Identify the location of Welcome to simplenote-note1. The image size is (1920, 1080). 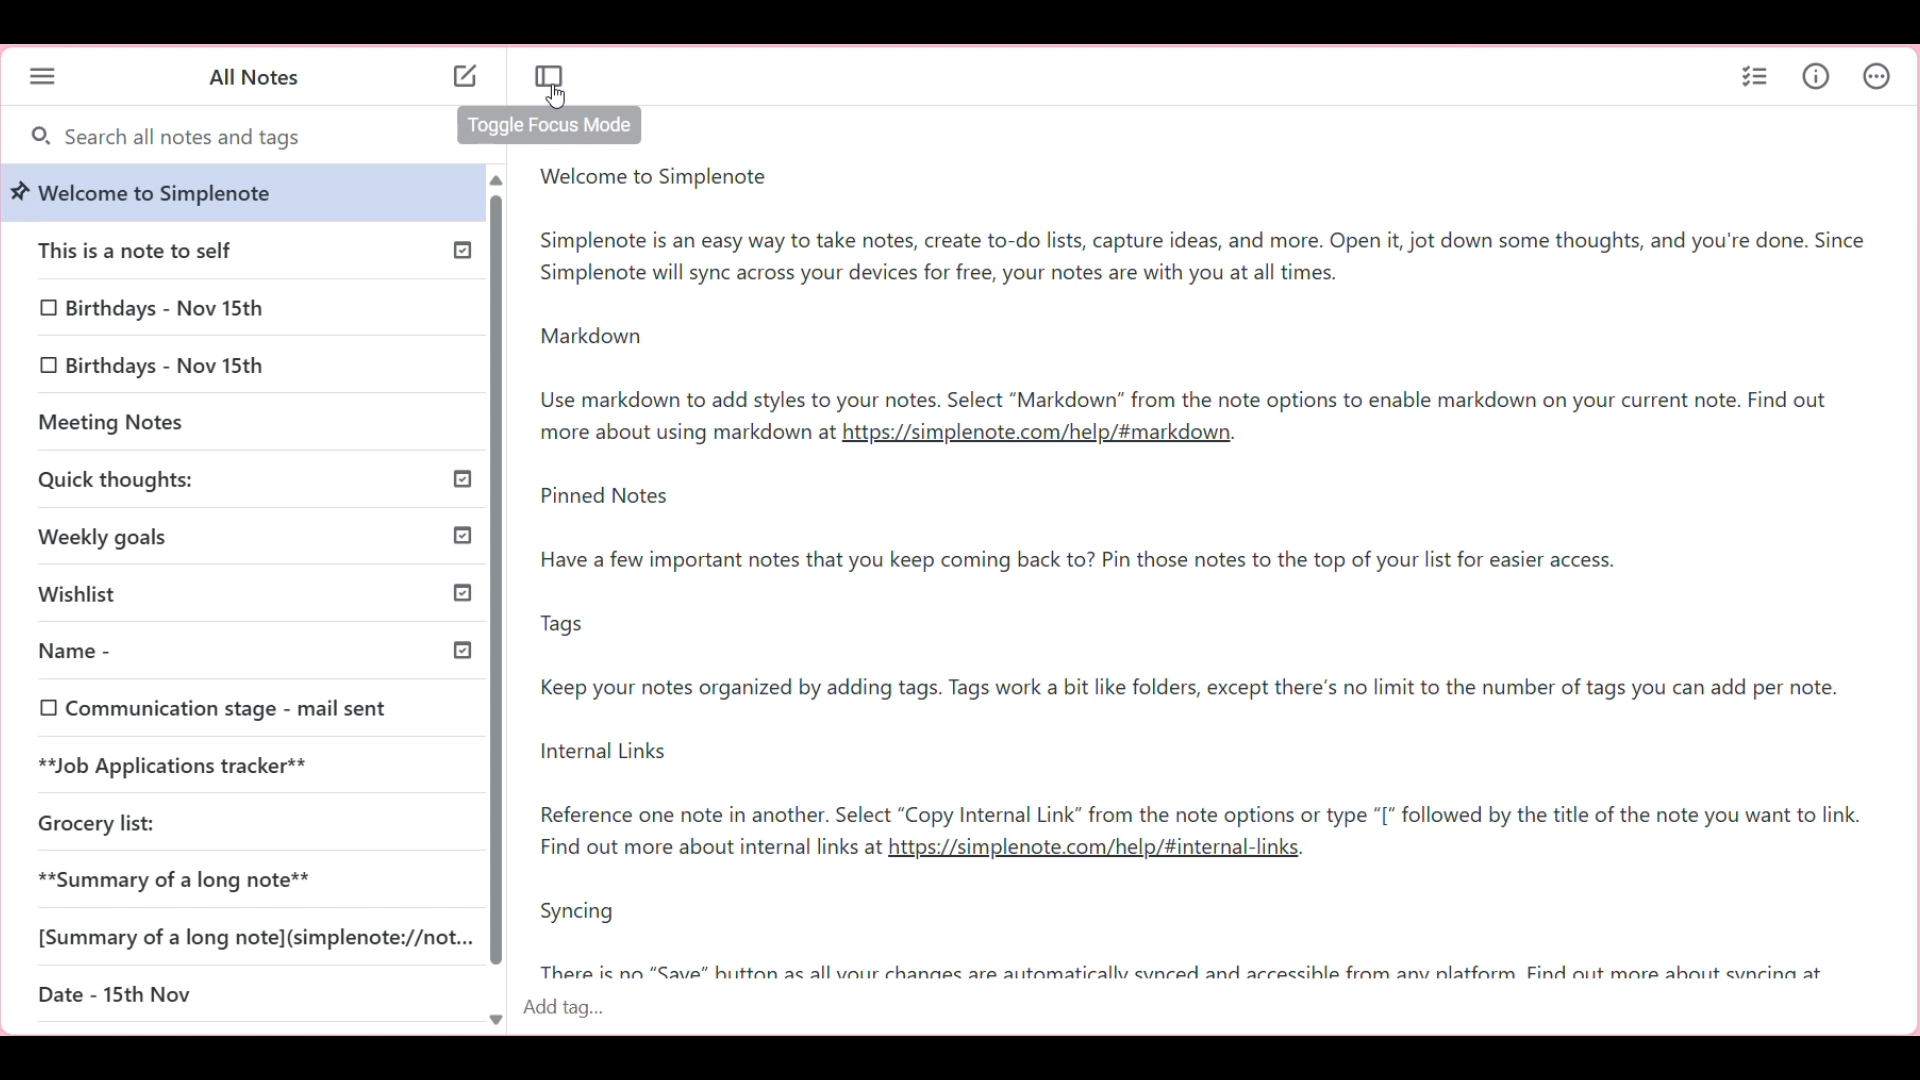
(1203, 286).